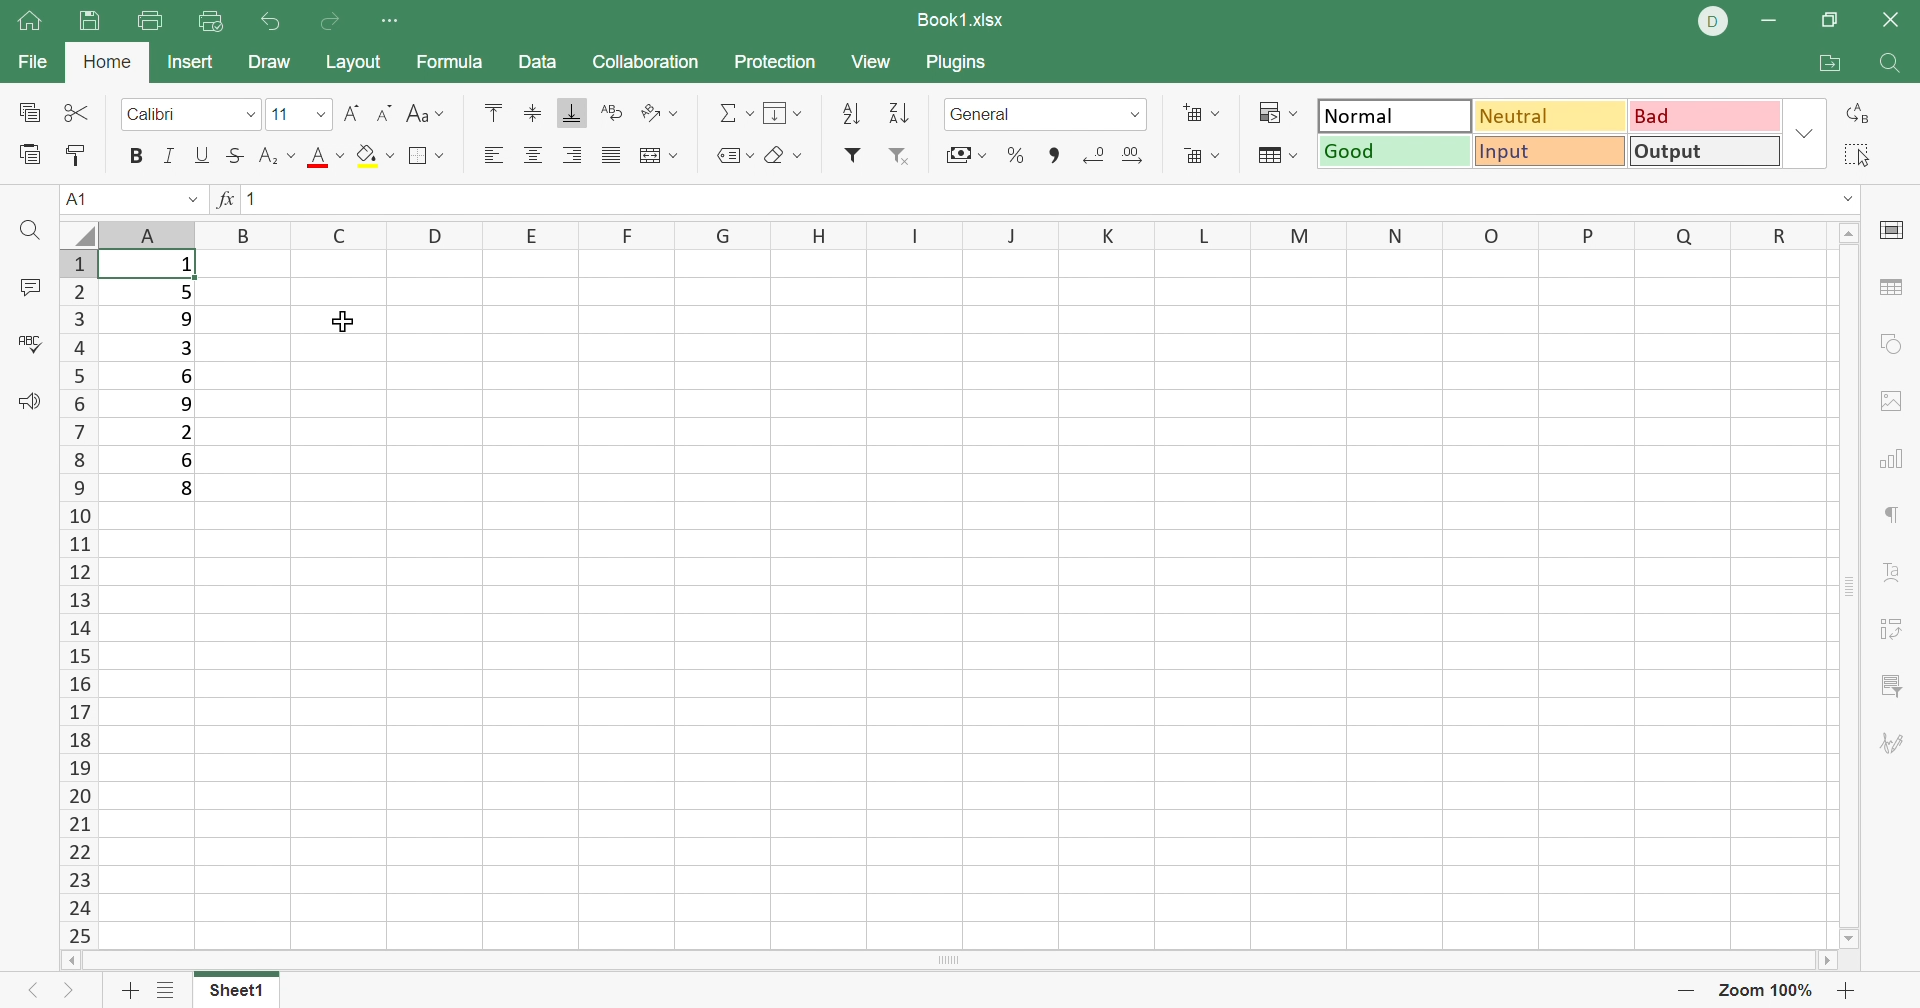 Image resolution: width=1920 pixels, height=1008 pixels. What do you see at coordinates (1896, 17) in the screenshot?
I see `Close` at bounding box center [1896, 17].